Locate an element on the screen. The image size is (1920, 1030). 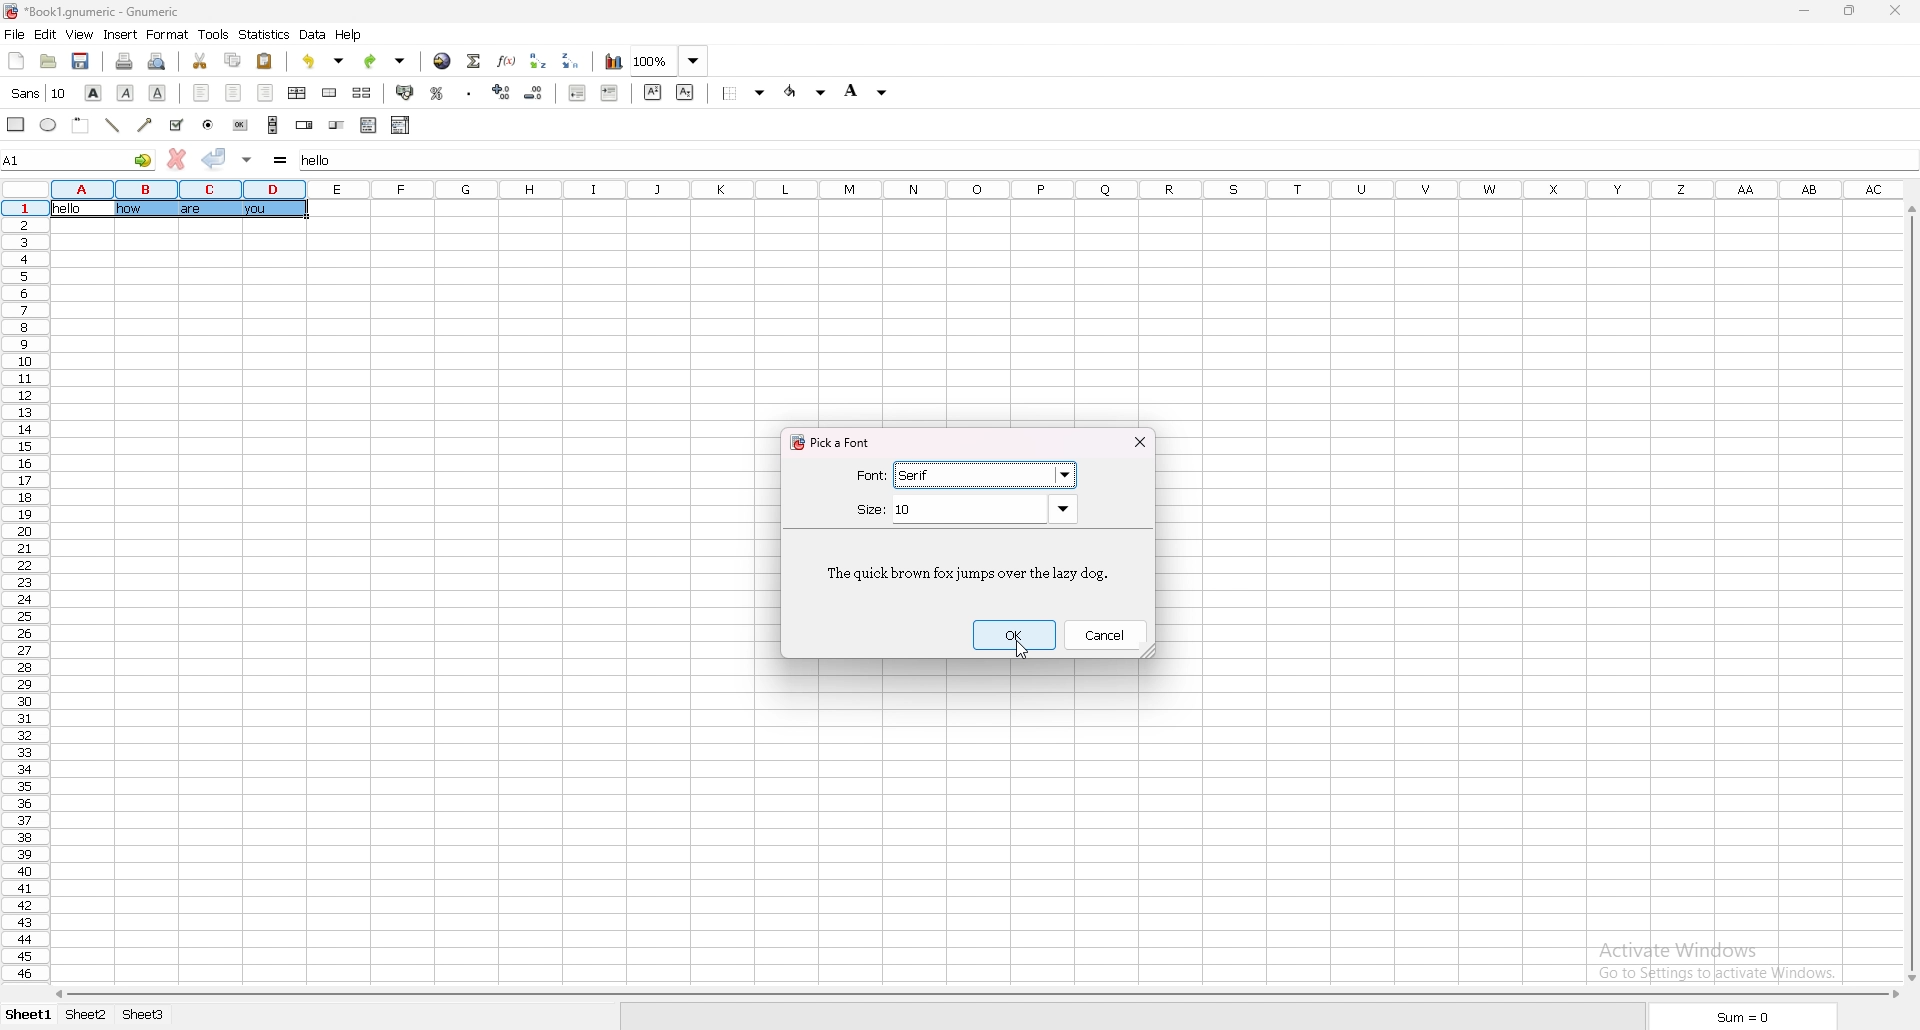
scroll bar is located at coordinates (1910, 592).